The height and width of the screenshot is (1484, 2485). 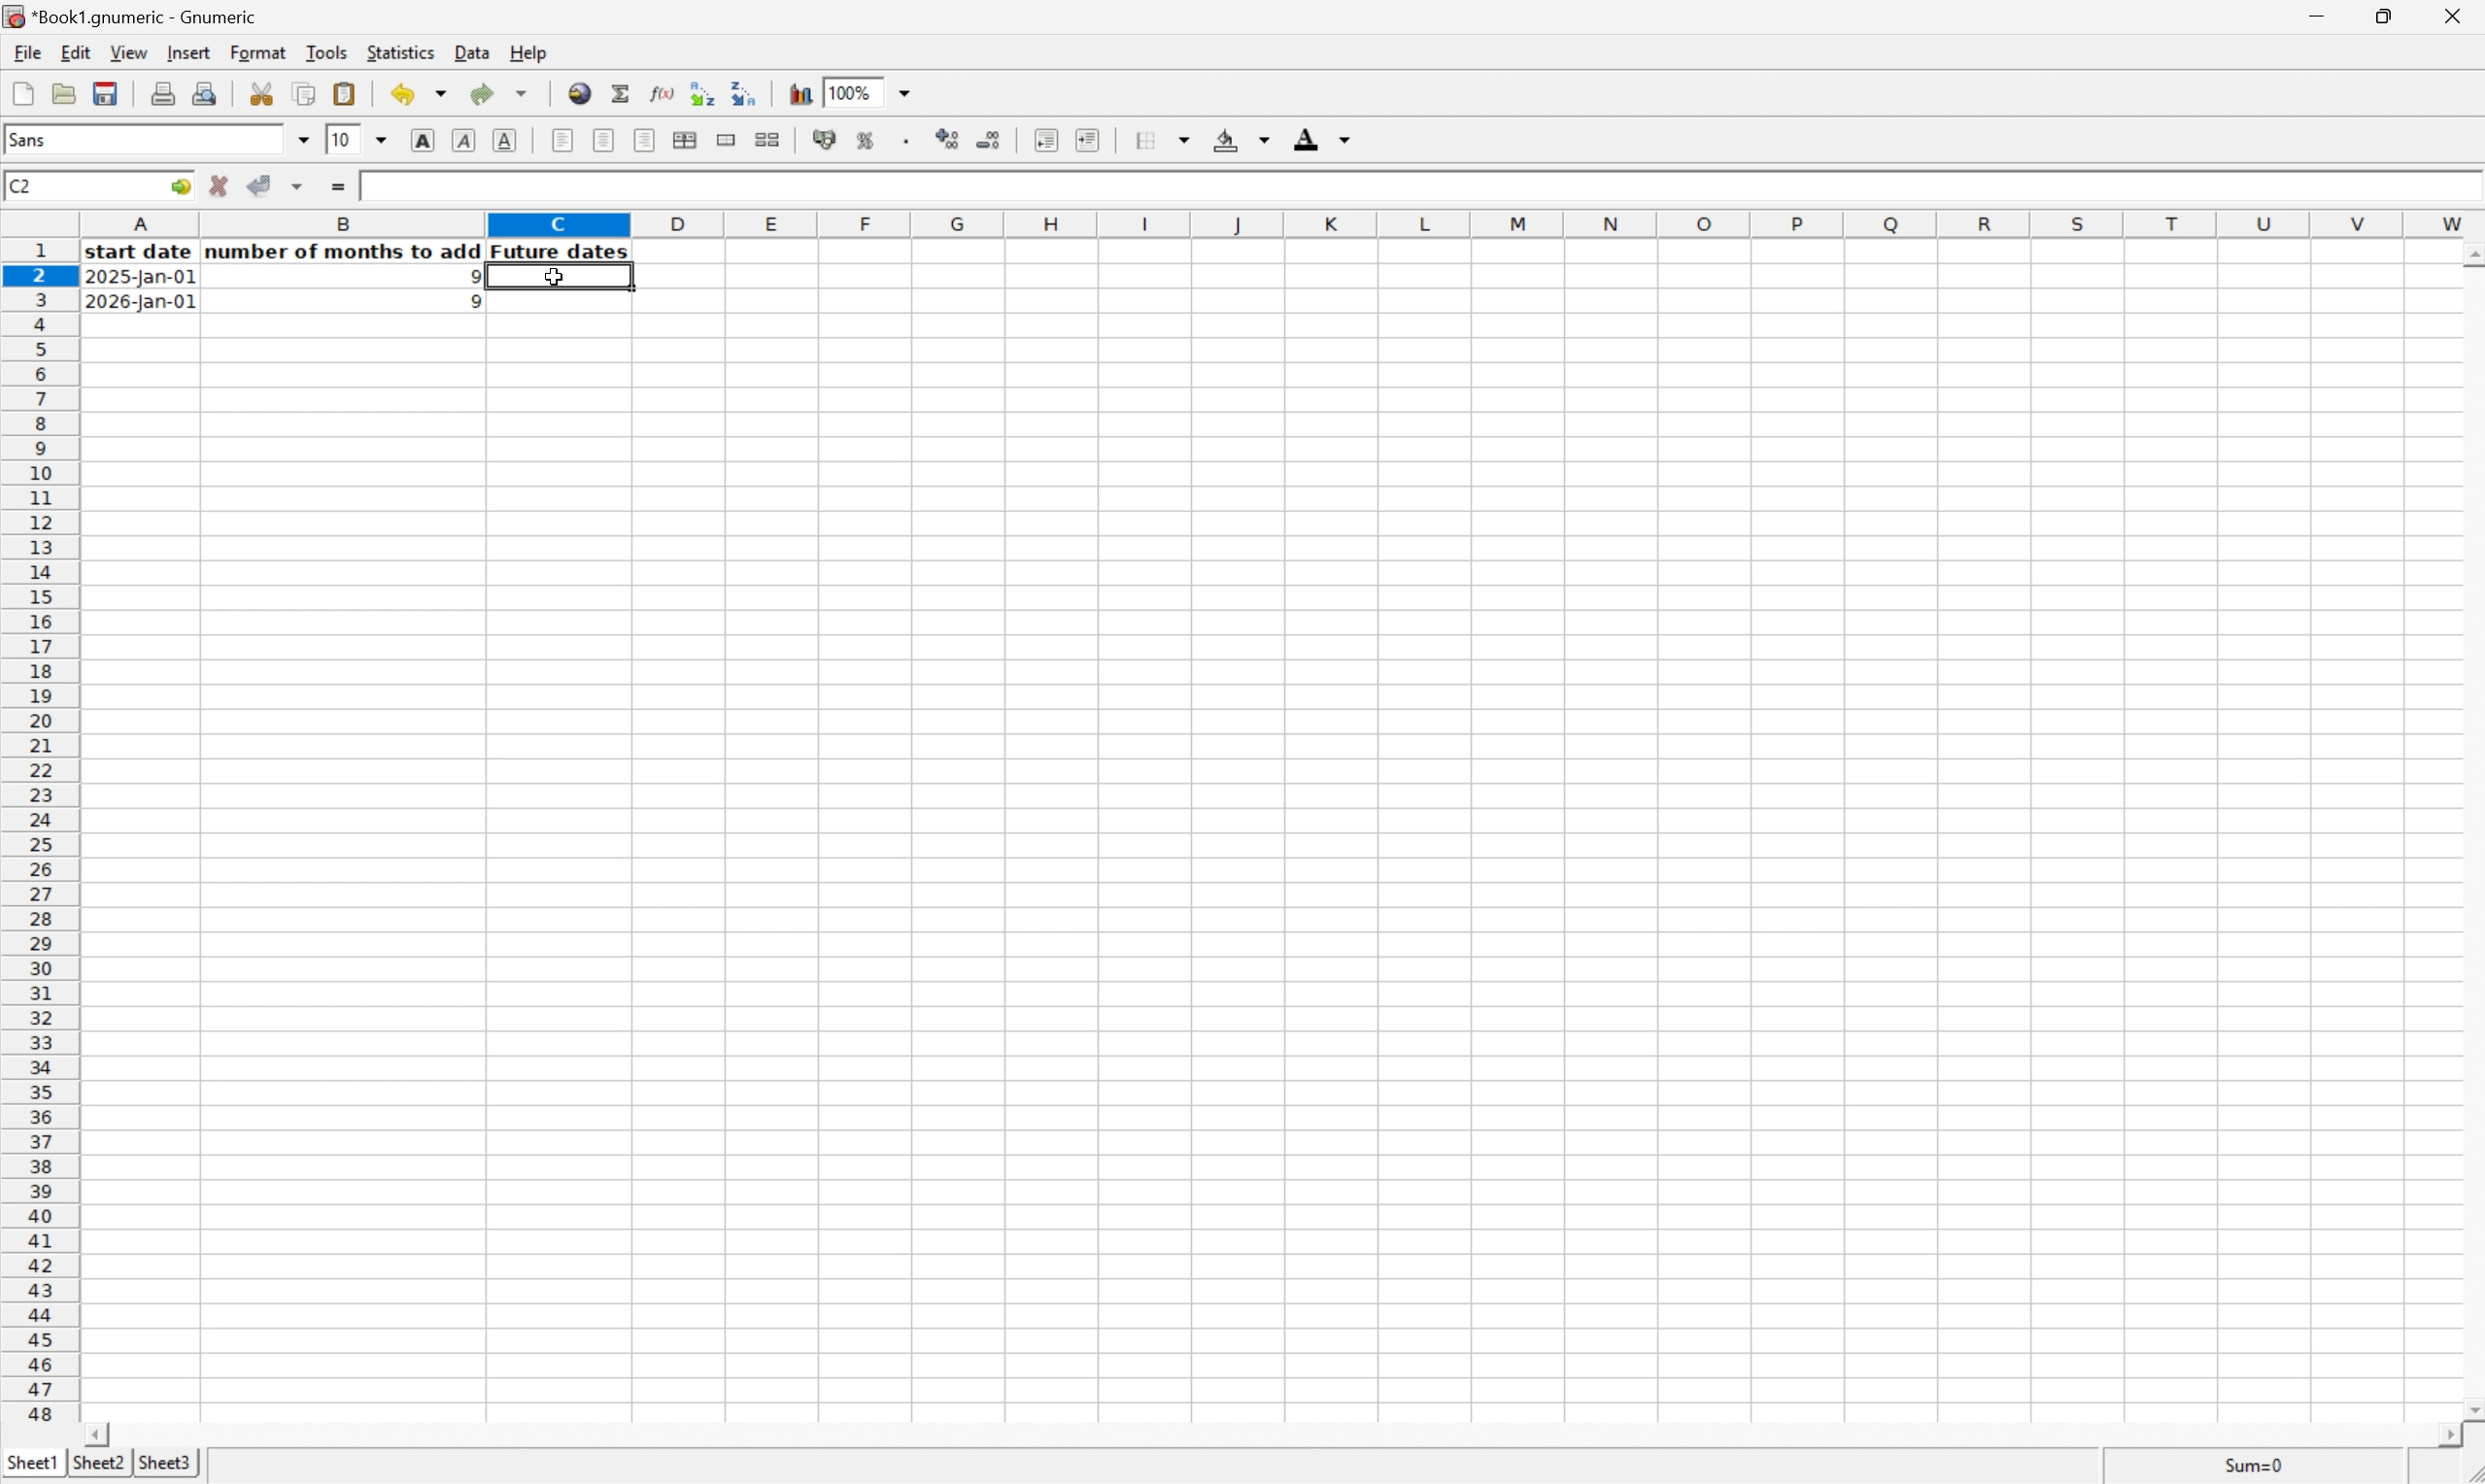 What do you see at coordinates (1282, 225) in the screenshot?
I see `Column names` at bounding box center [1282, 225].